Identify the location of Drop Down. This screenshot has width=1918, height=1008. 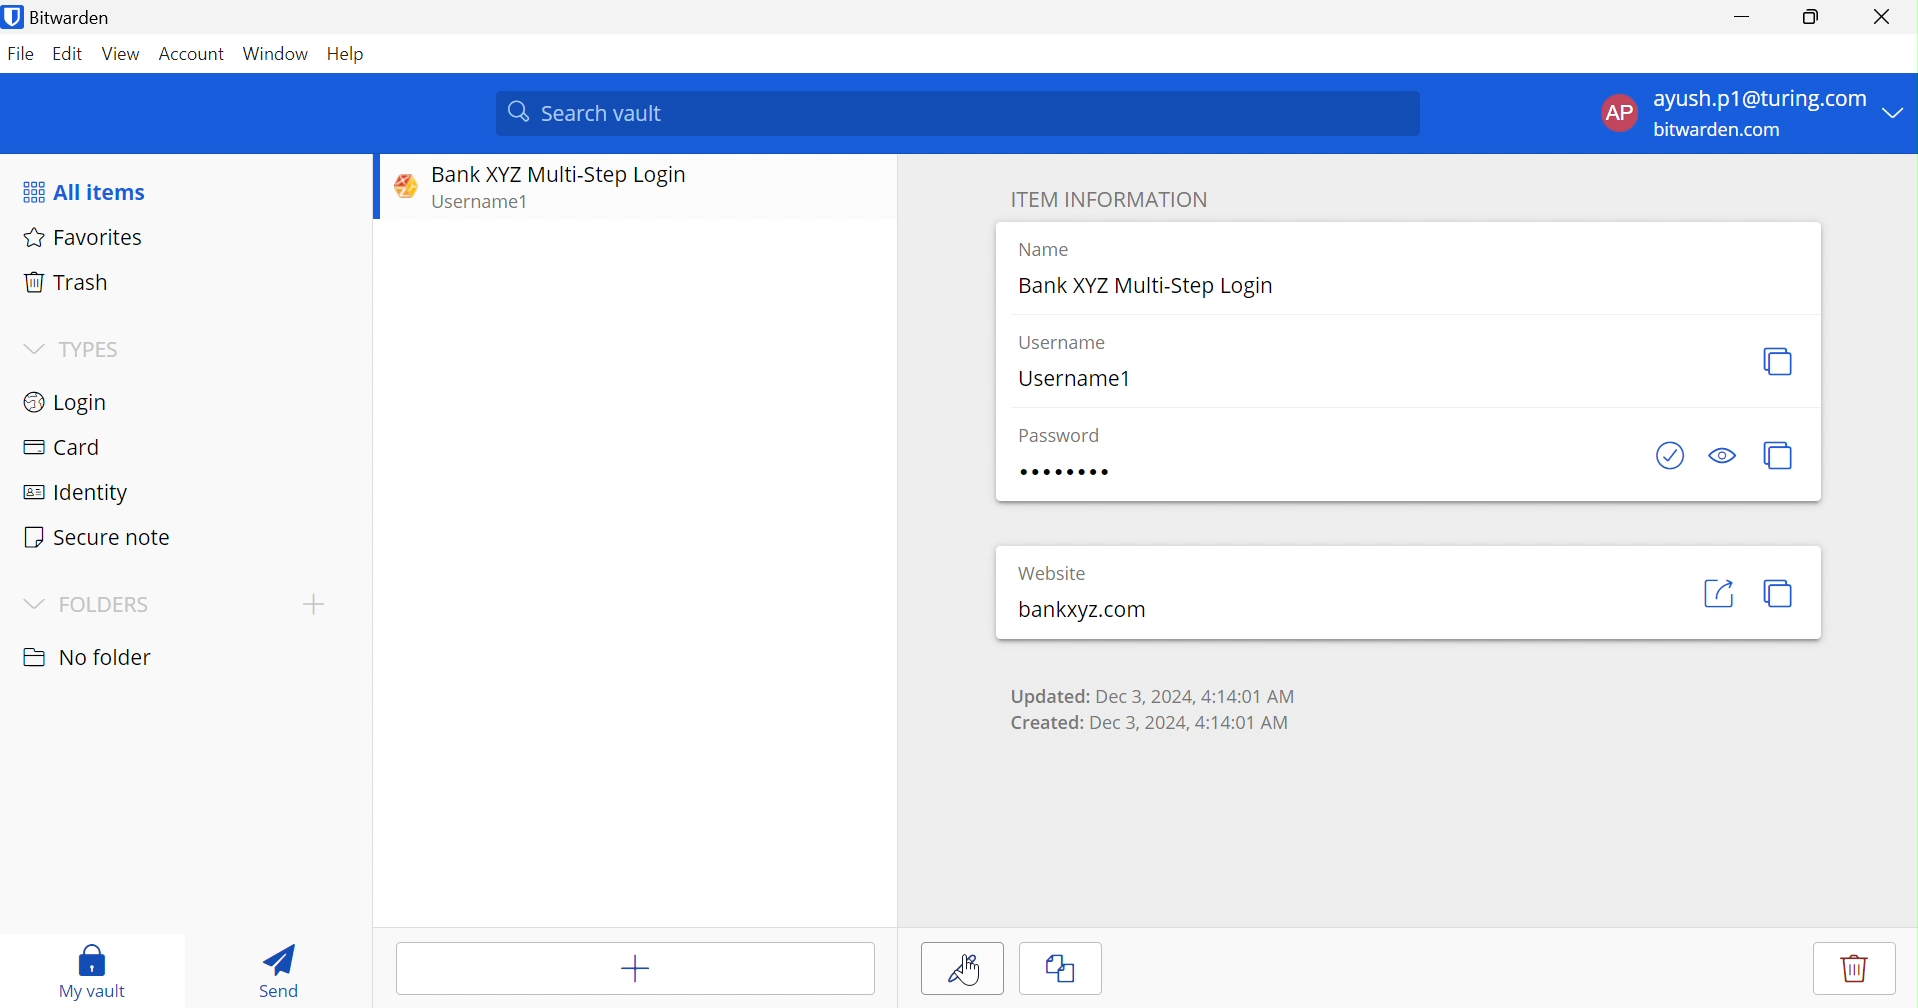
(33, 604).